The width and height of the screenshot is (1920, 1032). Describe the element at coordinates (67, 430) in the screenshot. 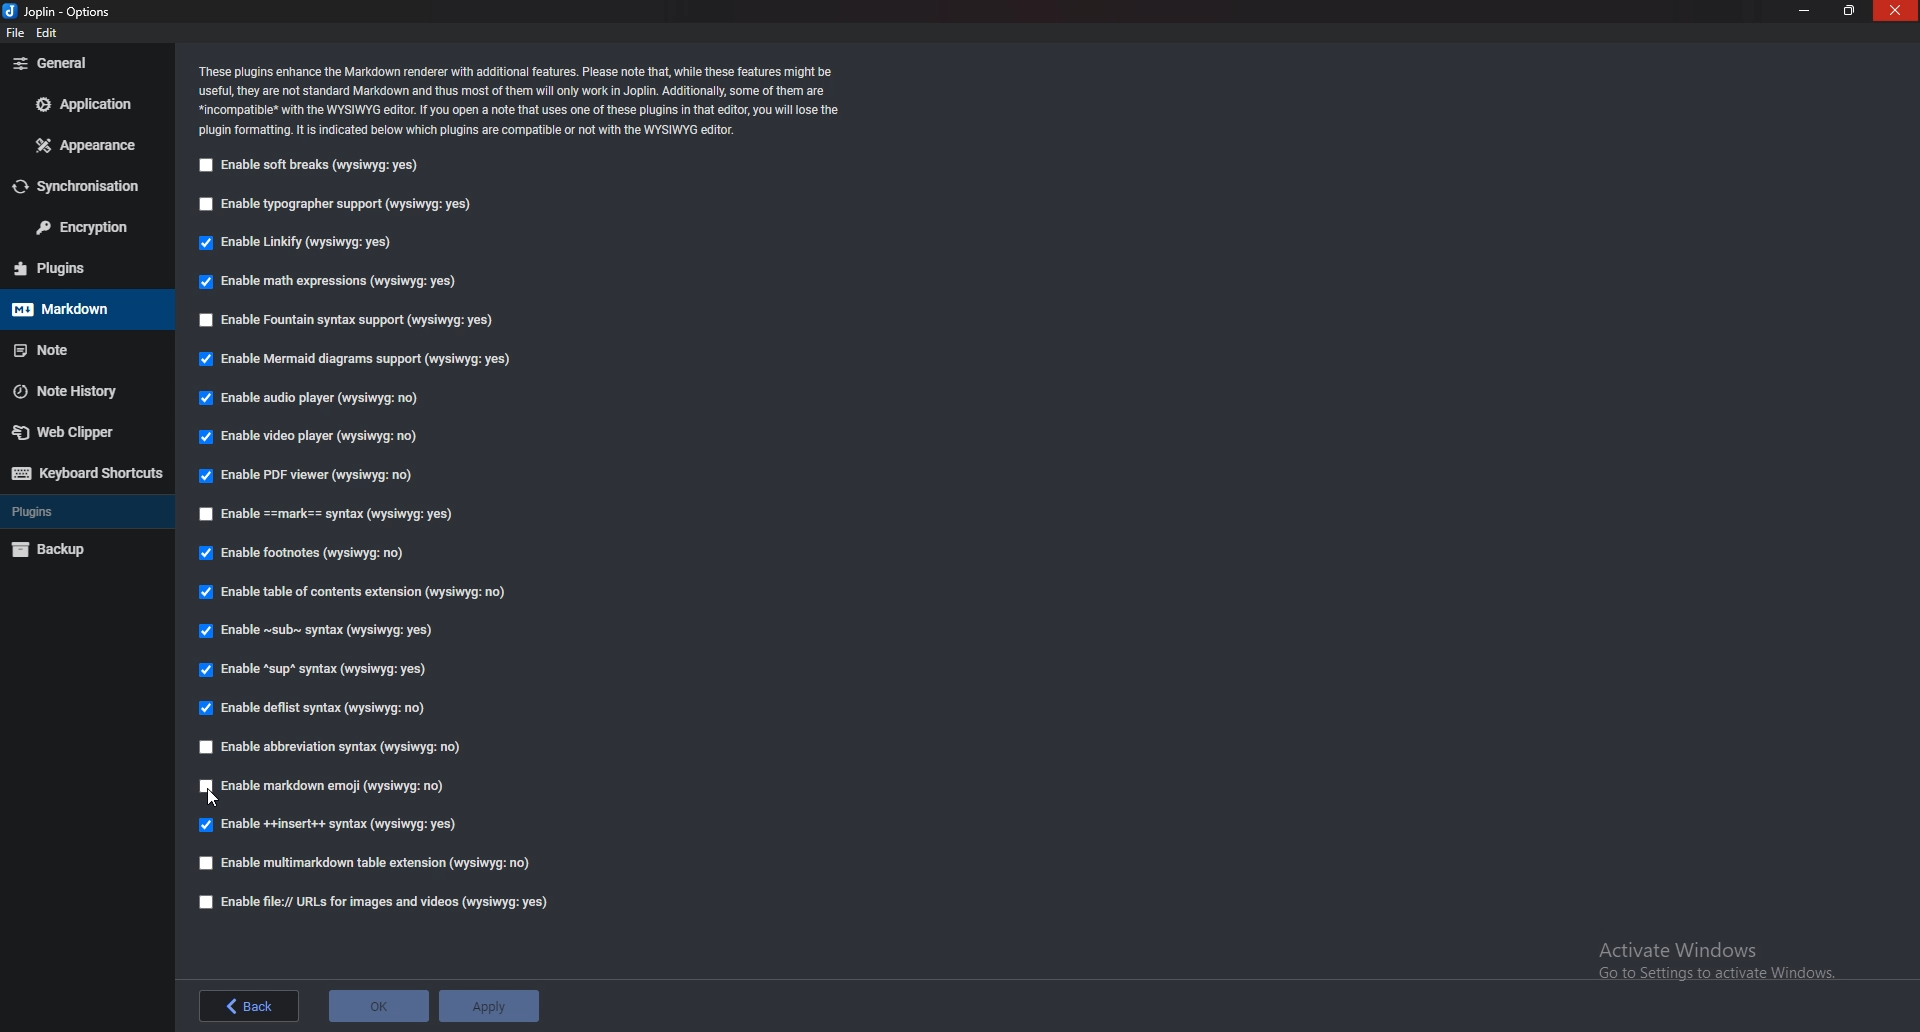

I see `Web clipper` at that location.